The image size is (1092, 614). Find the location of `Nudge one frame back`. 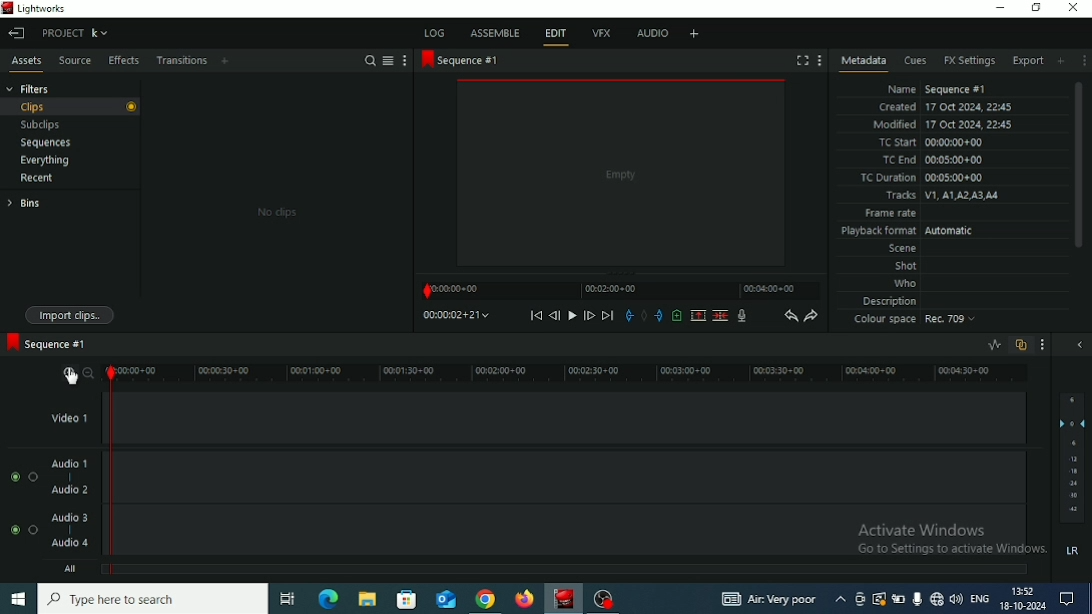

Nudge one frame back is located at coordinates (554, 315).